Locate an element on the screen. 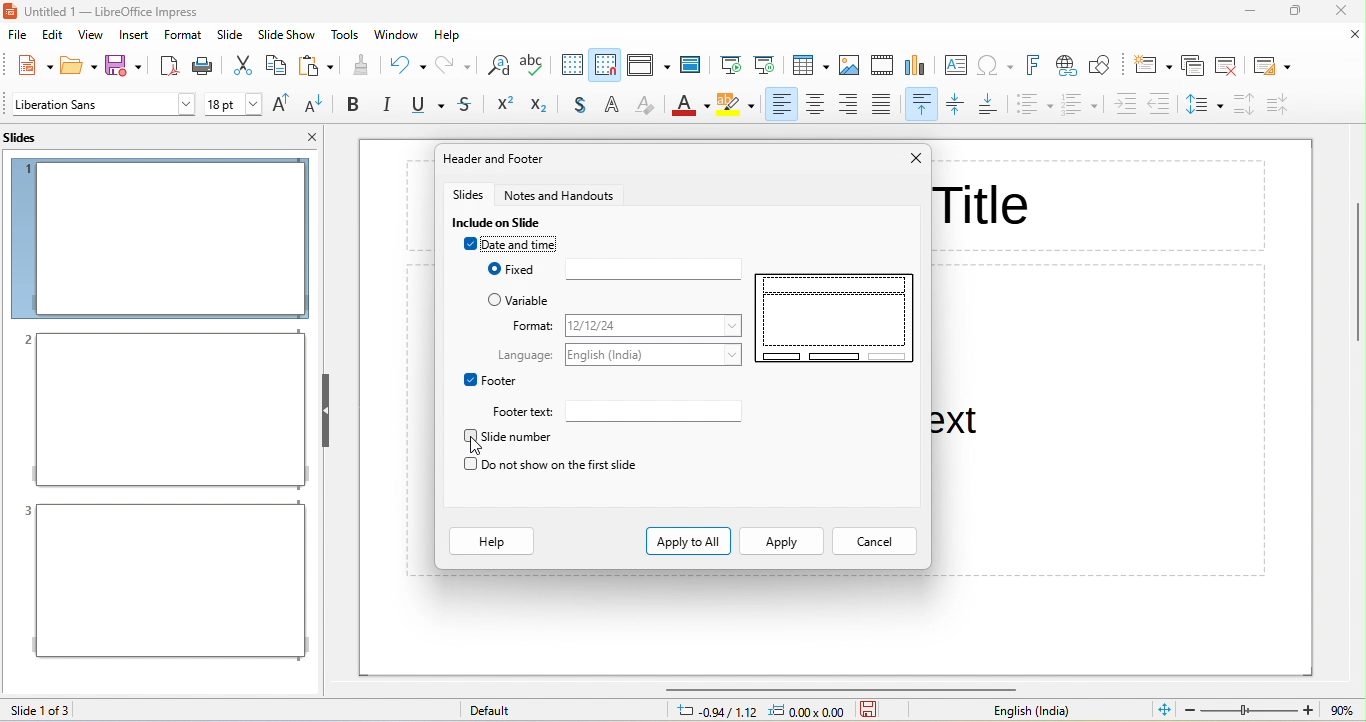 This screenshot has height=722, width=1366. justified is located at coordinates (888, 105).